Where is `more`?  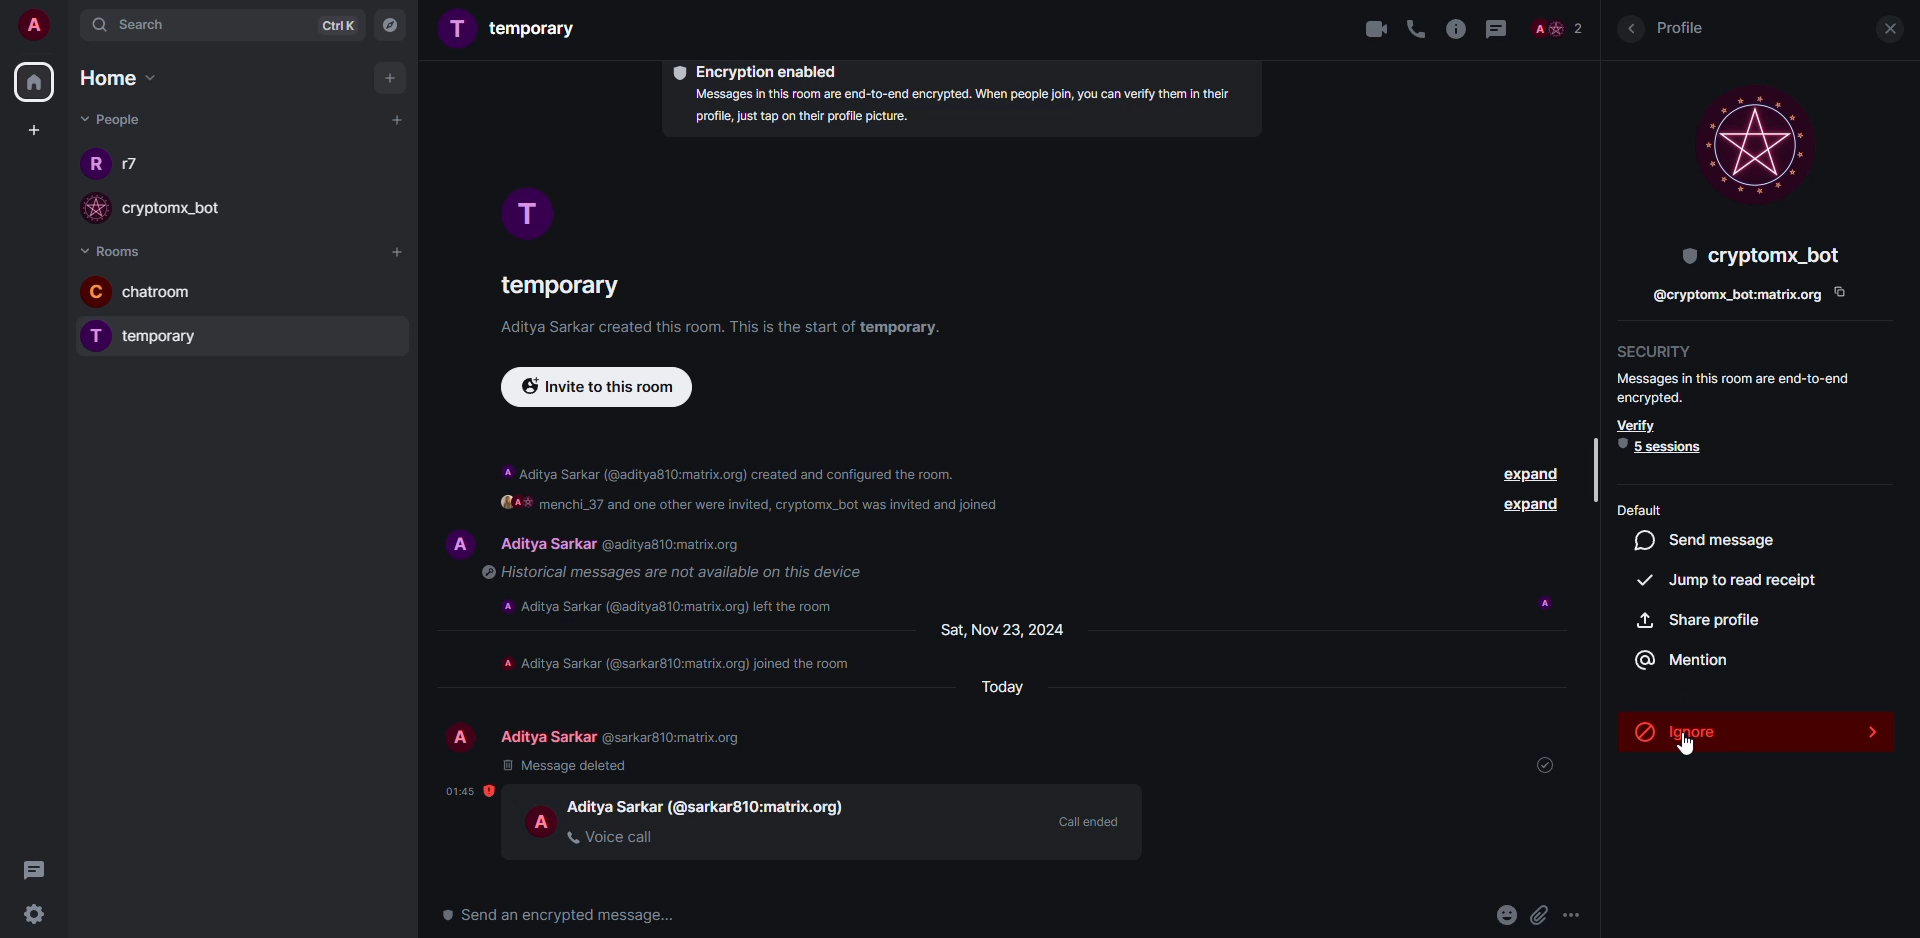 more is located at coordinates (1580, 914).